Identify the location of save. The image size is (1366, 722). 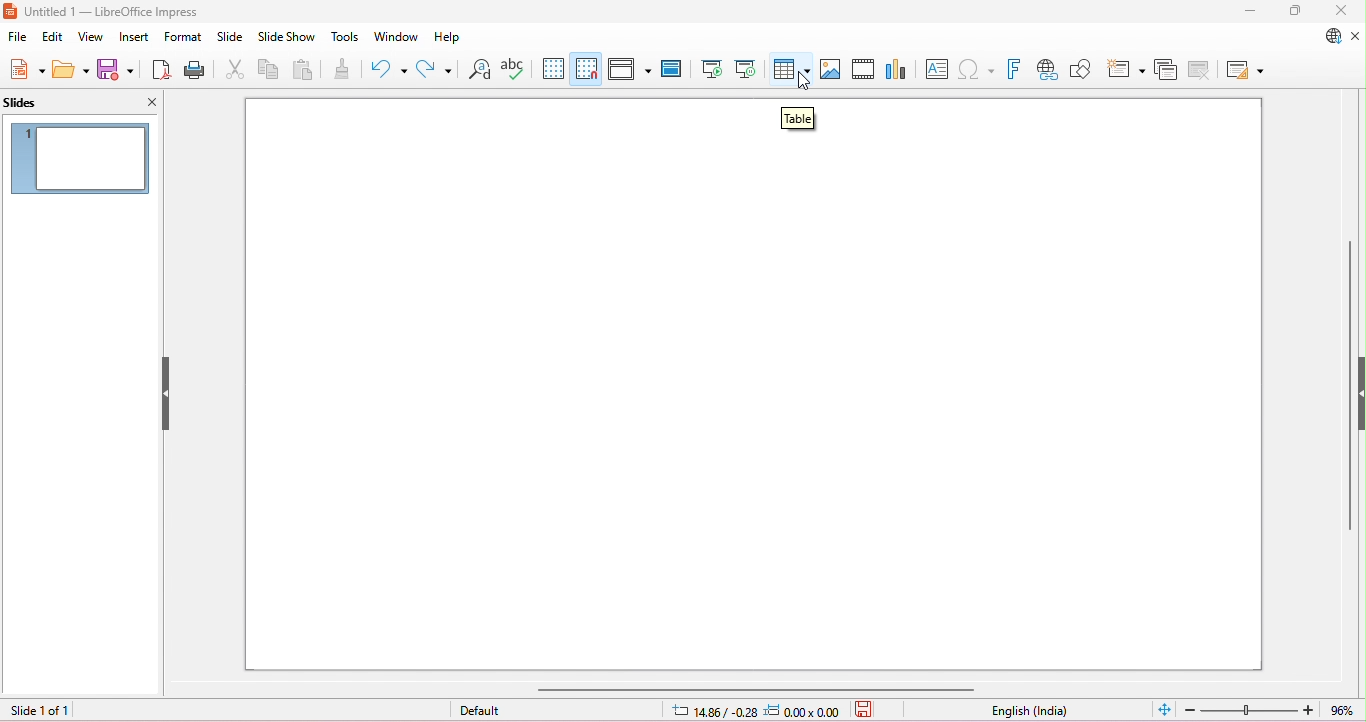
(865, 711).